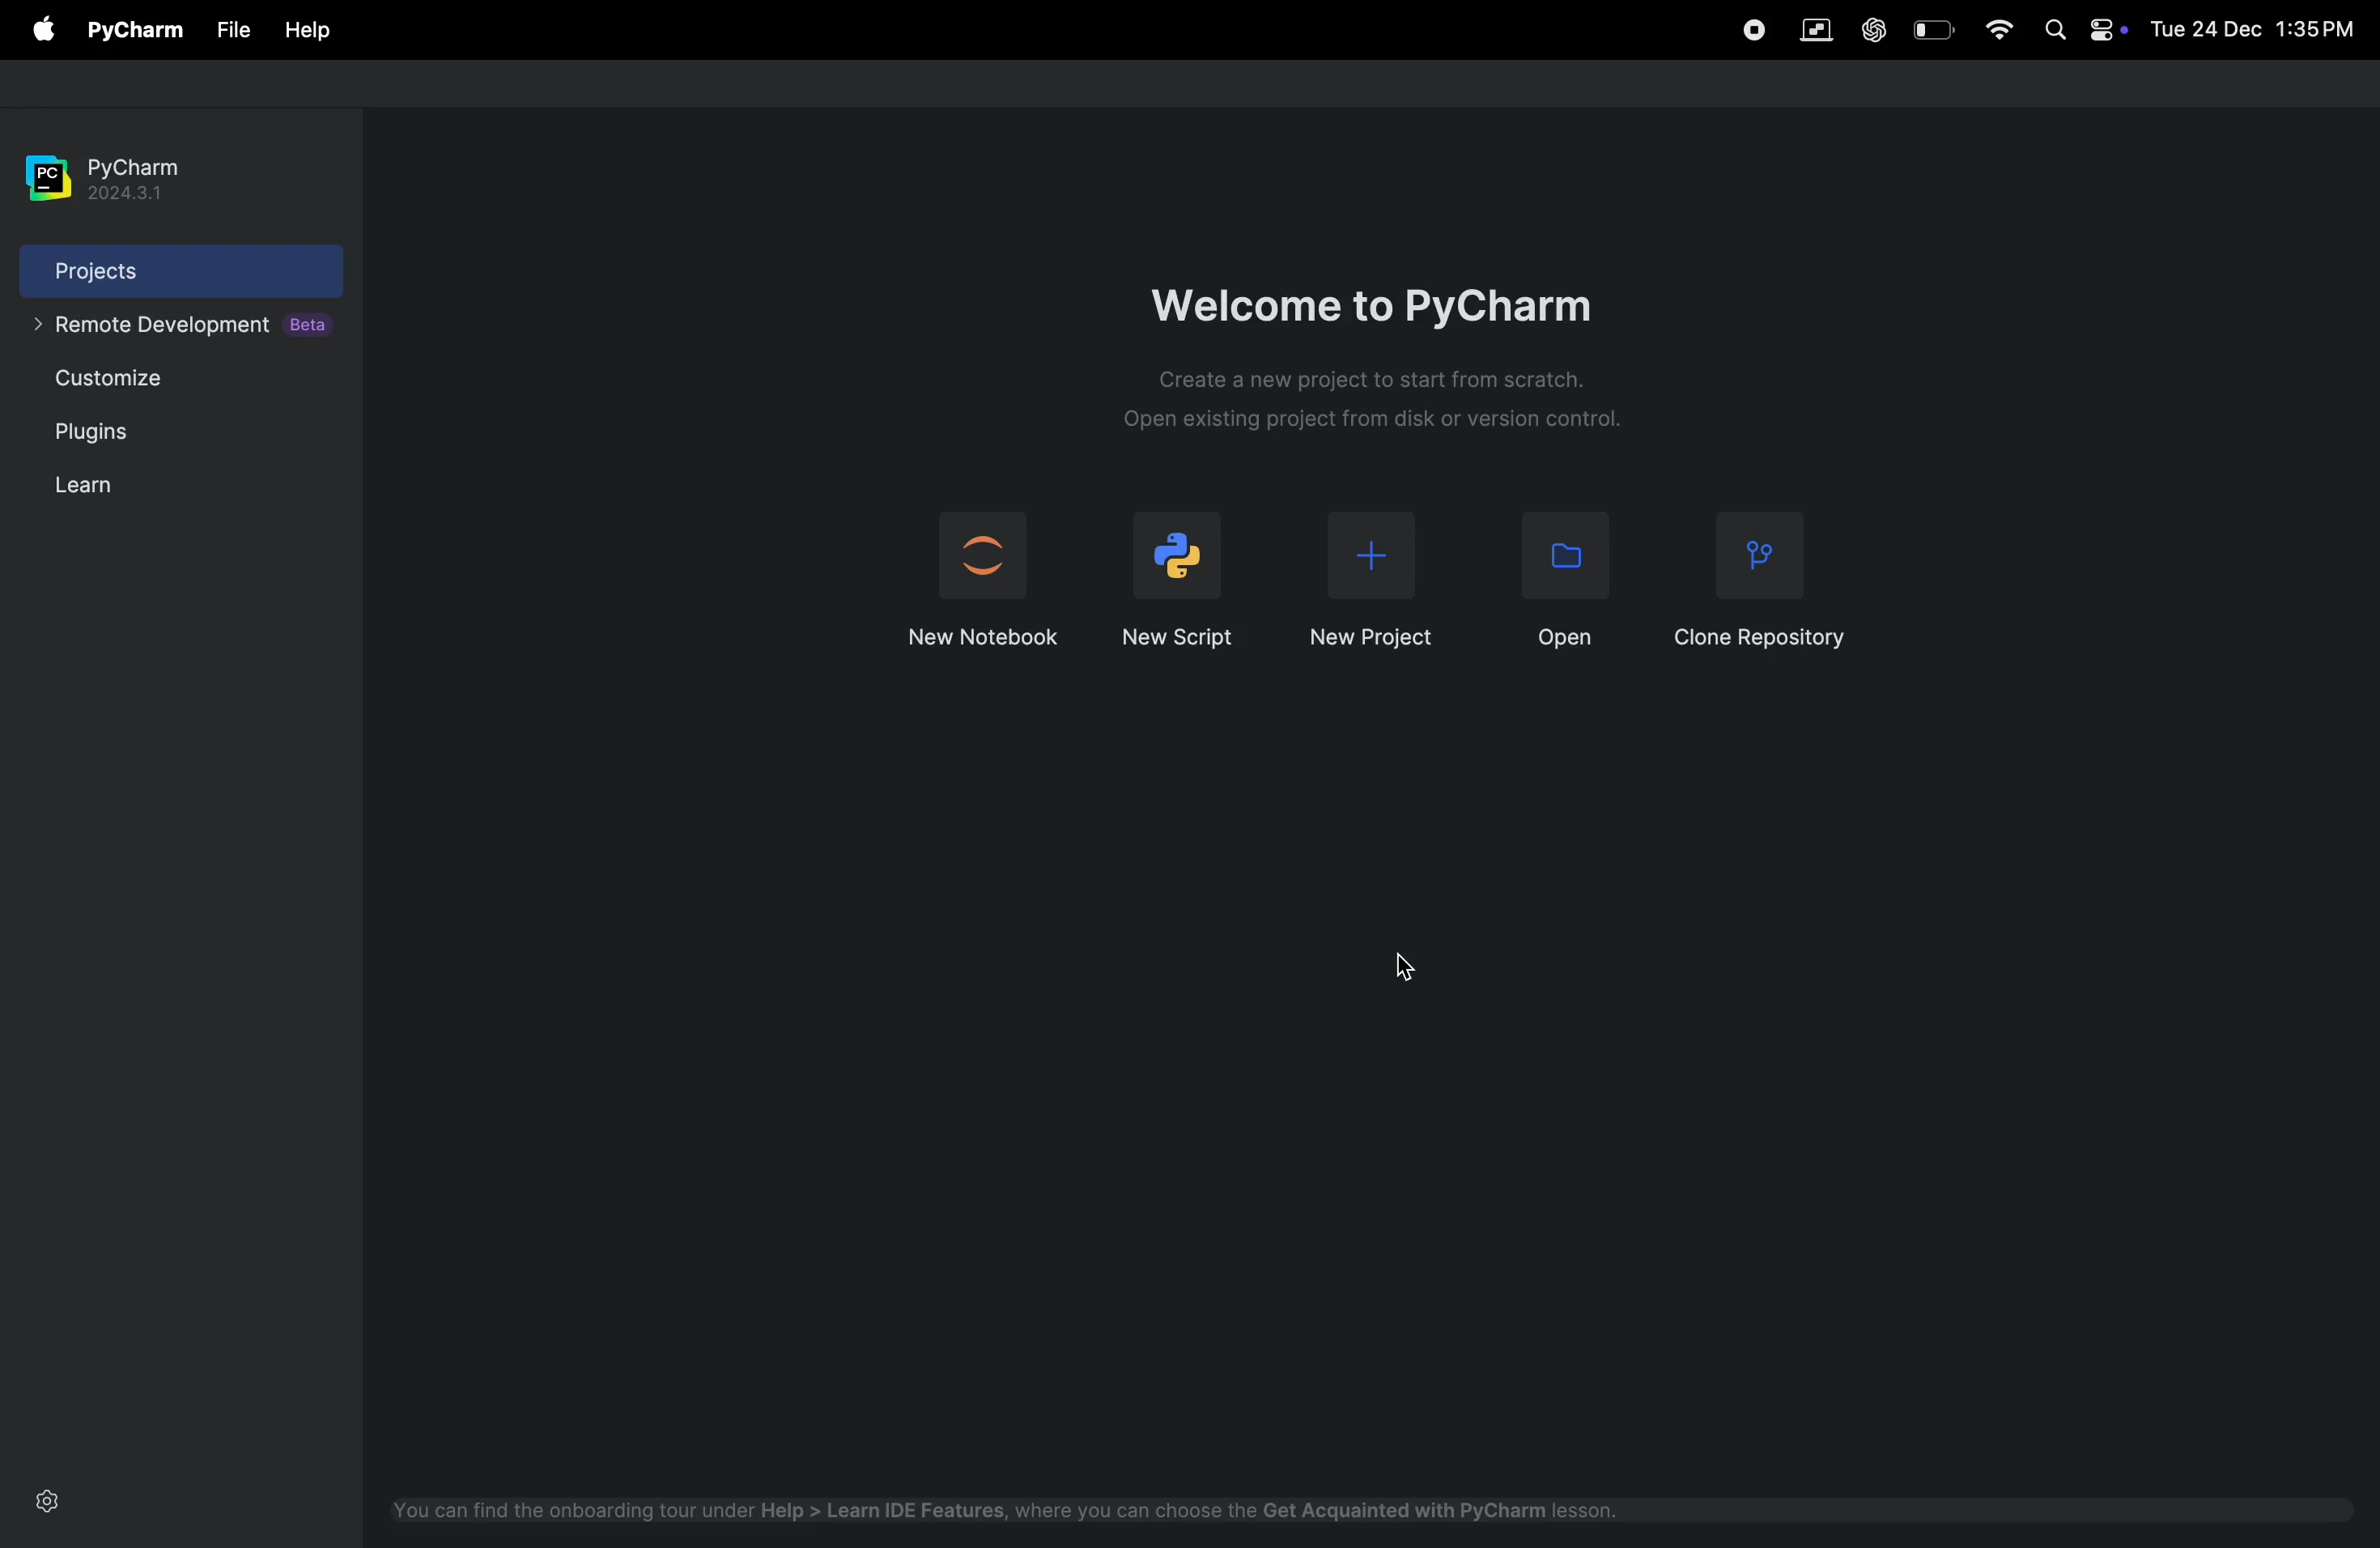 The height and width of the screenshot is (1548, 2380). What do you see at coordinates (2053, 31) in the screenshot?
I see `spotlight search` at bounding box center [2053, 31].